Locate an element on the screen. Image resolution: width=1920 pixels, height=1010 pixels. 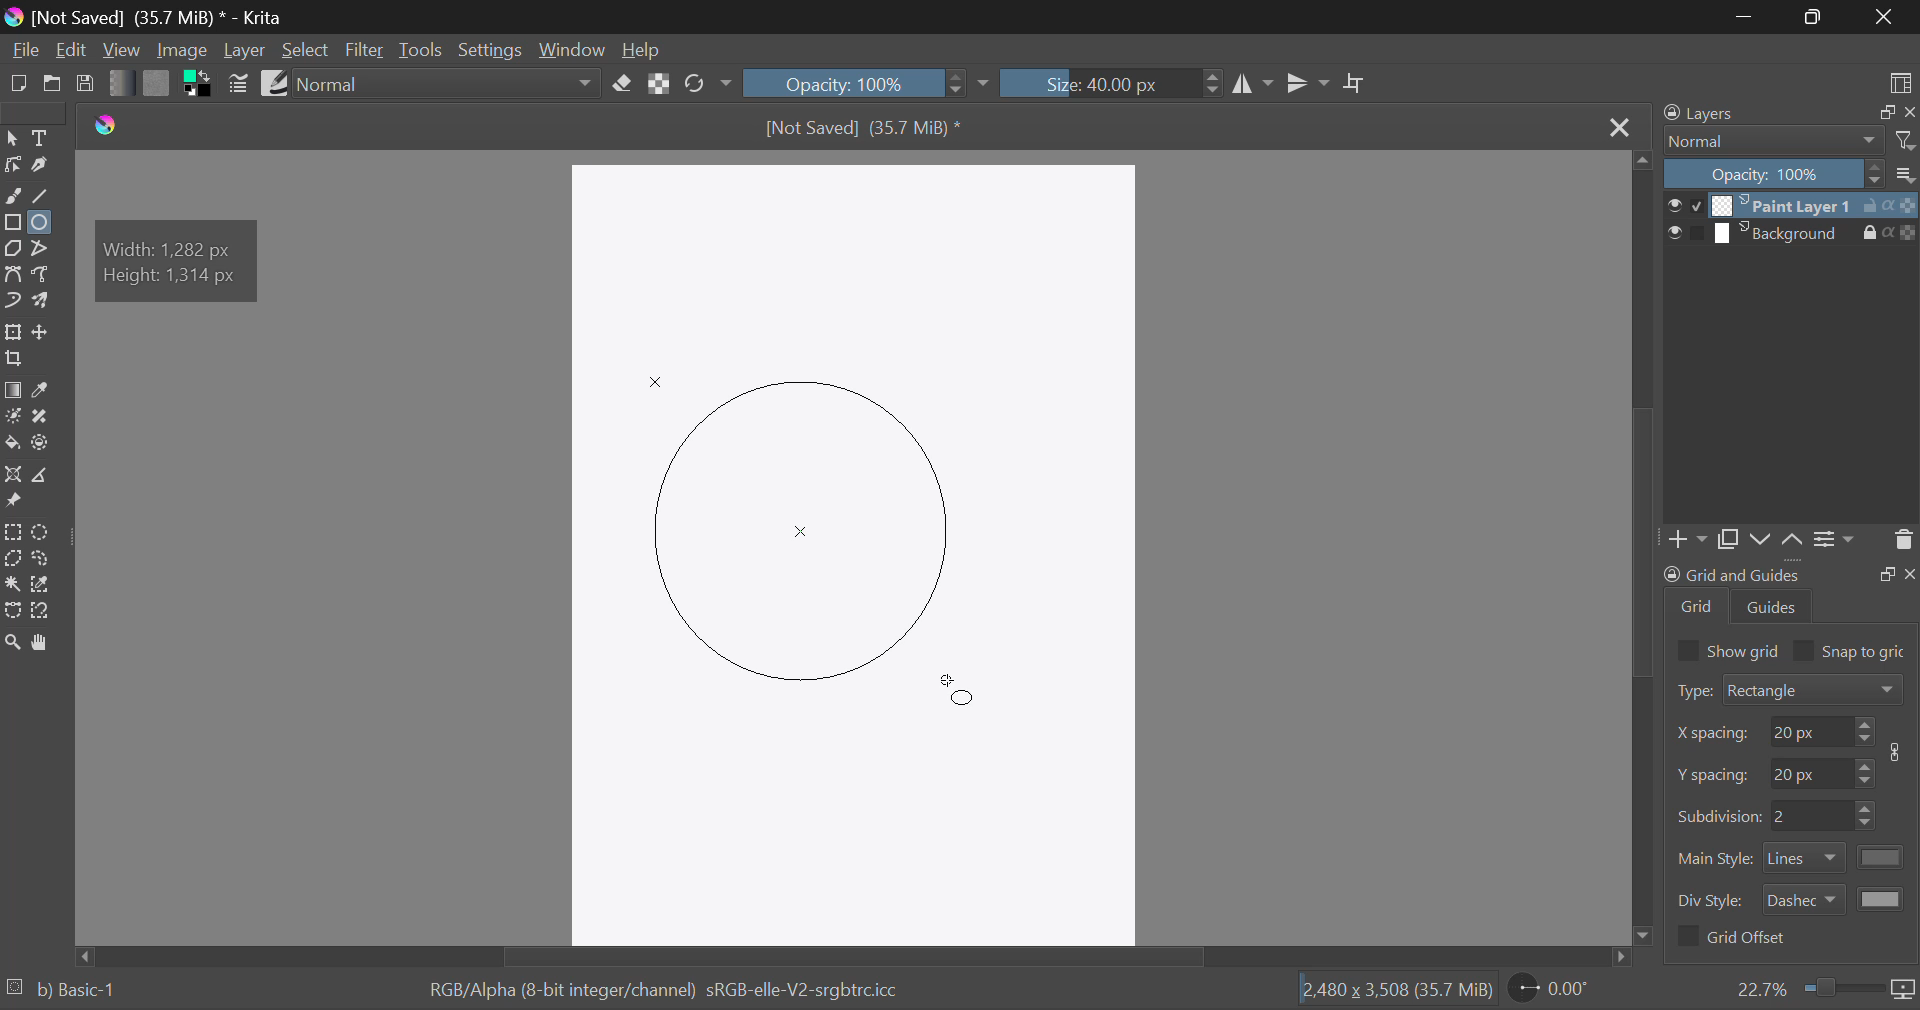
Assistant Tool is located at coordinates (13, 475).